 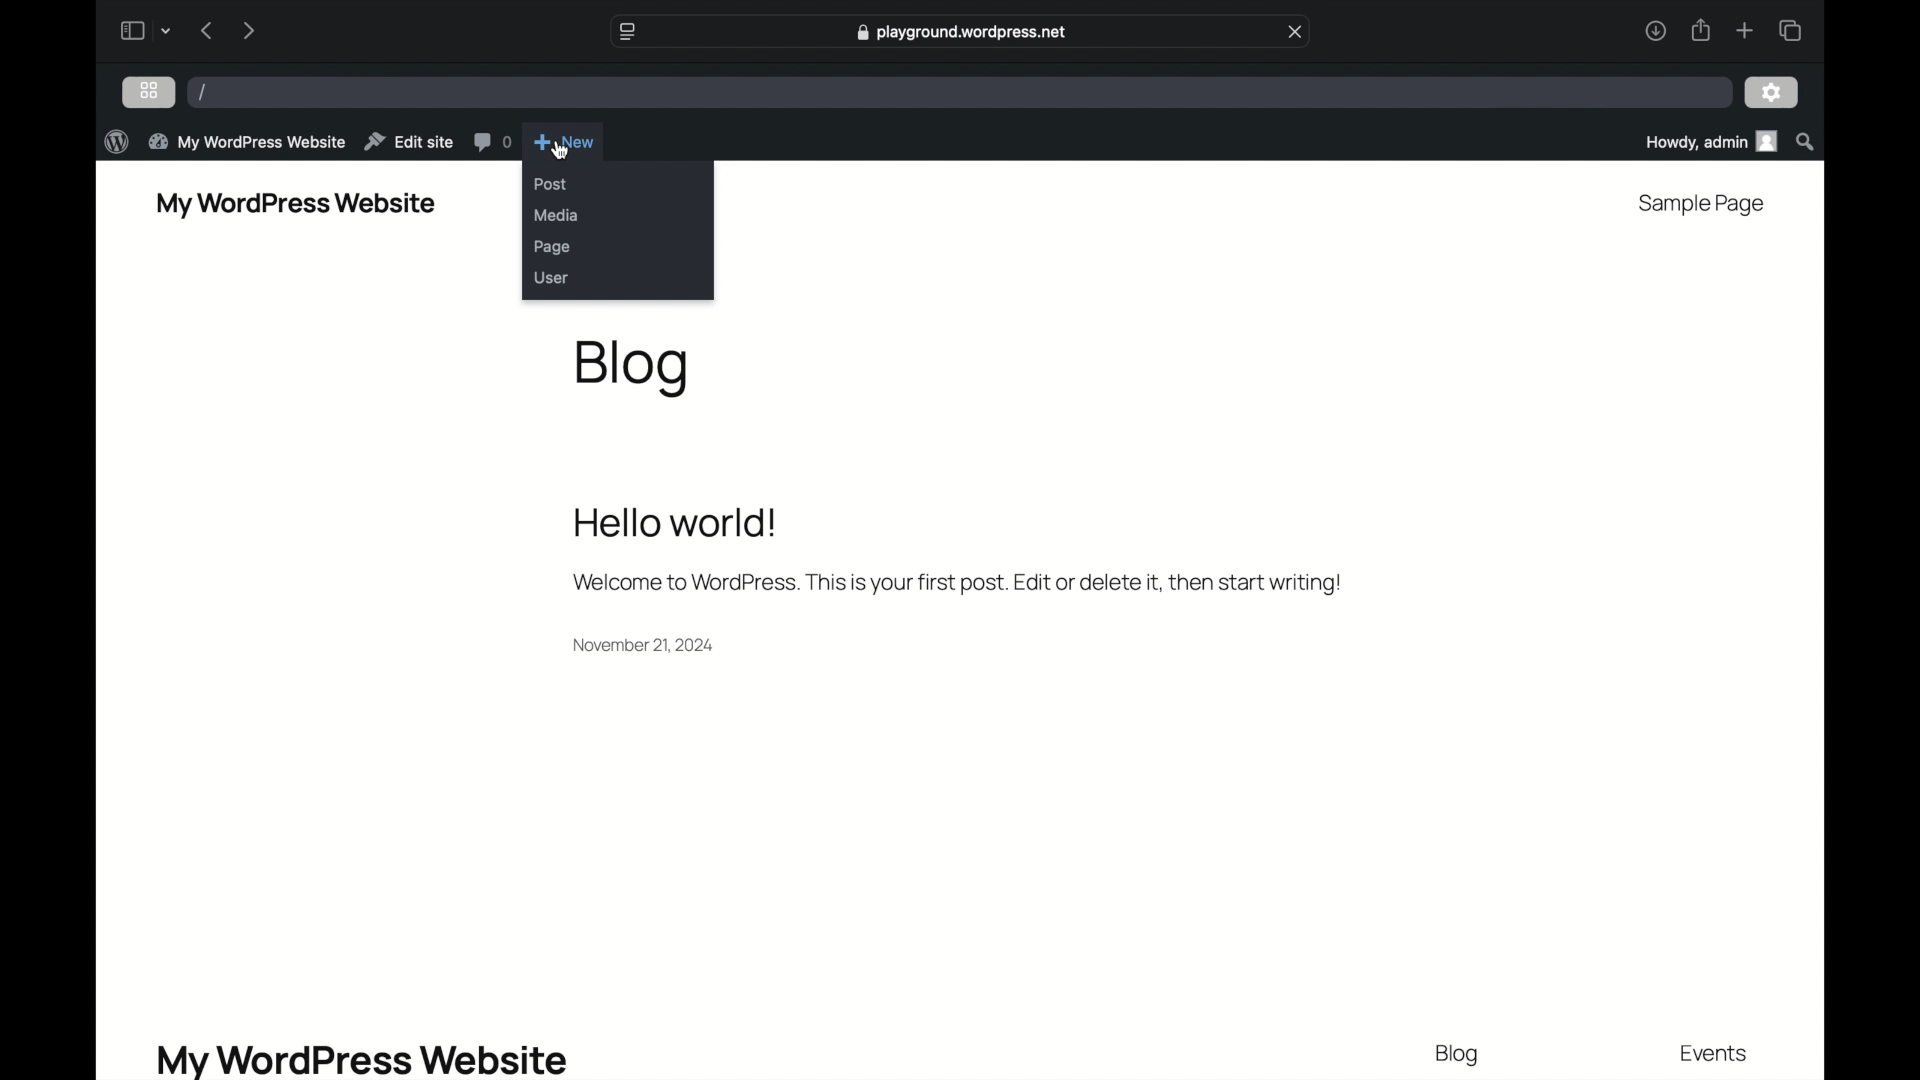 What do you see at coordinates (1746, 30) in the screenshot?
I see `new tab` at bounding box center [1746, 30].